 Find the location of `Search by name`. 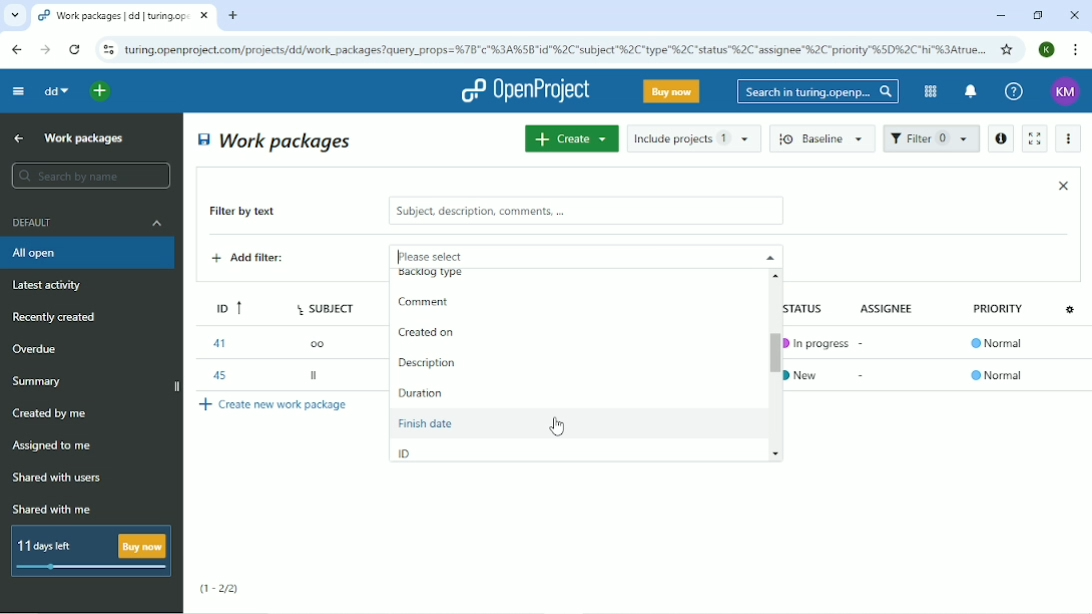

Search by name is located at coordinates (90, 176).